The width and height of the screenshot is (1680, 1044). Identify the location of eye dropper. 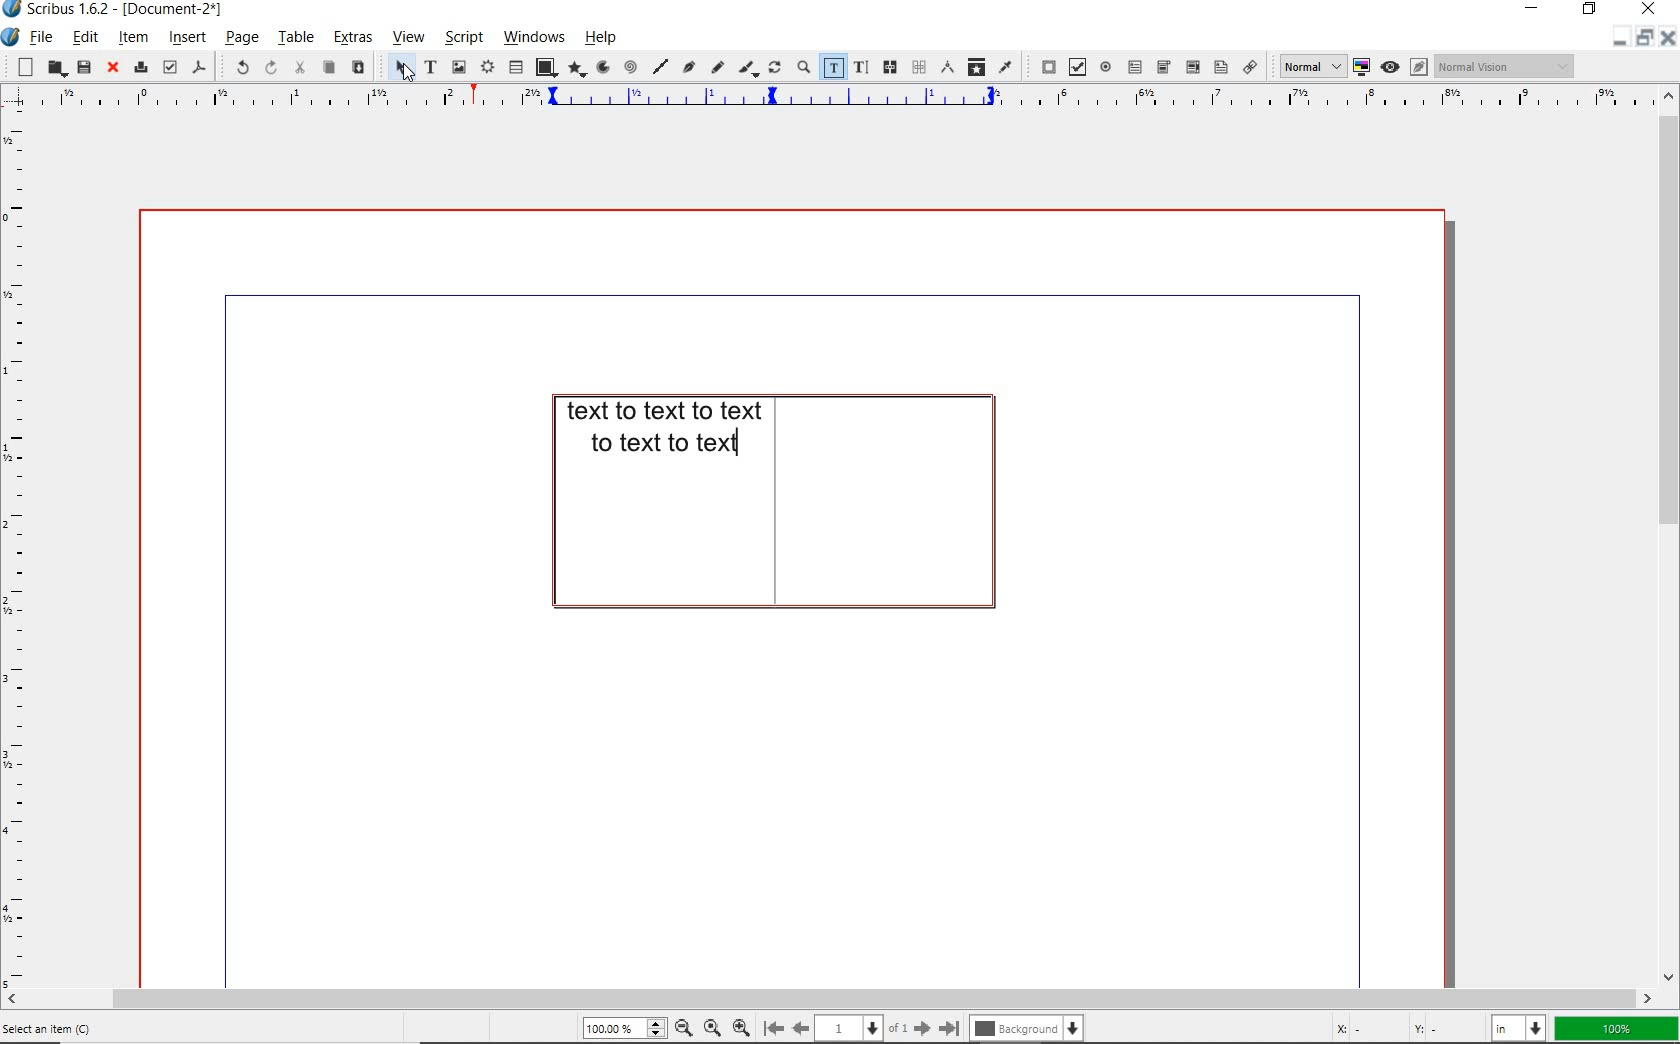
(1006, 67).